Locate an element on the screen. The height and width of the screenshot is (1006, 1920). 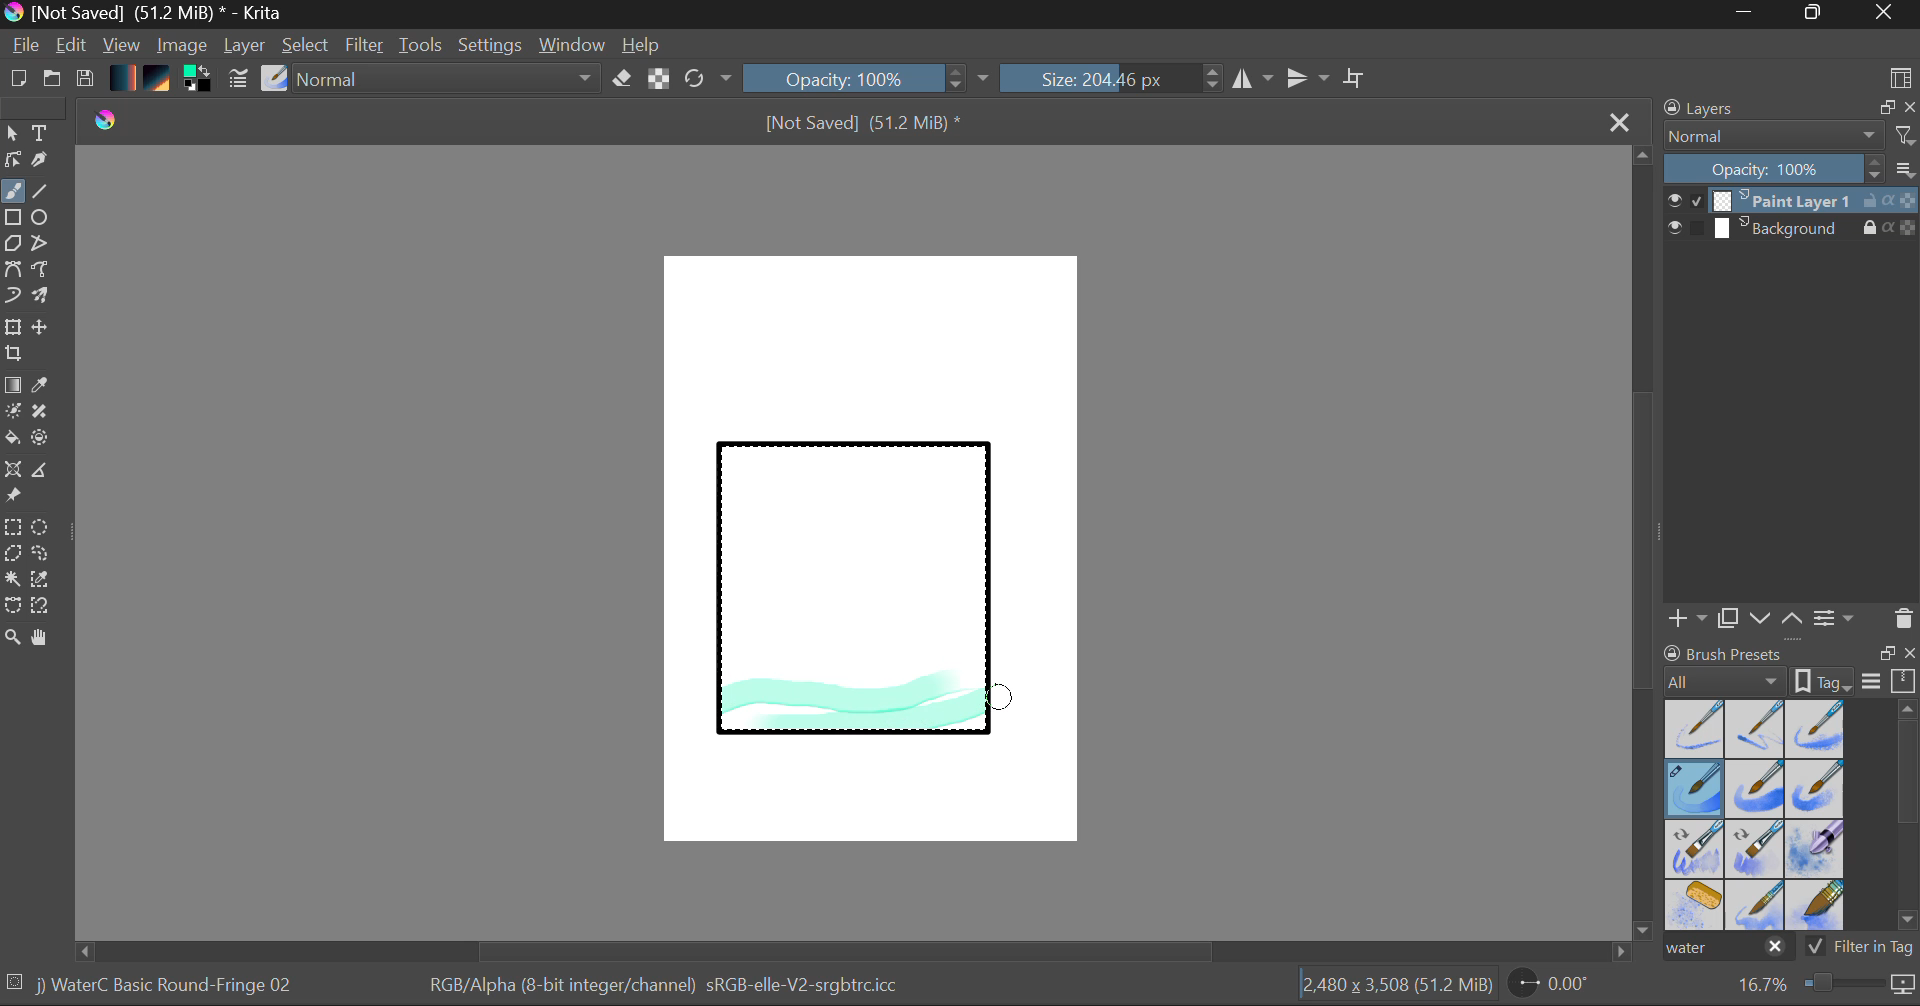
Crop is located at coordinates (16, 354).